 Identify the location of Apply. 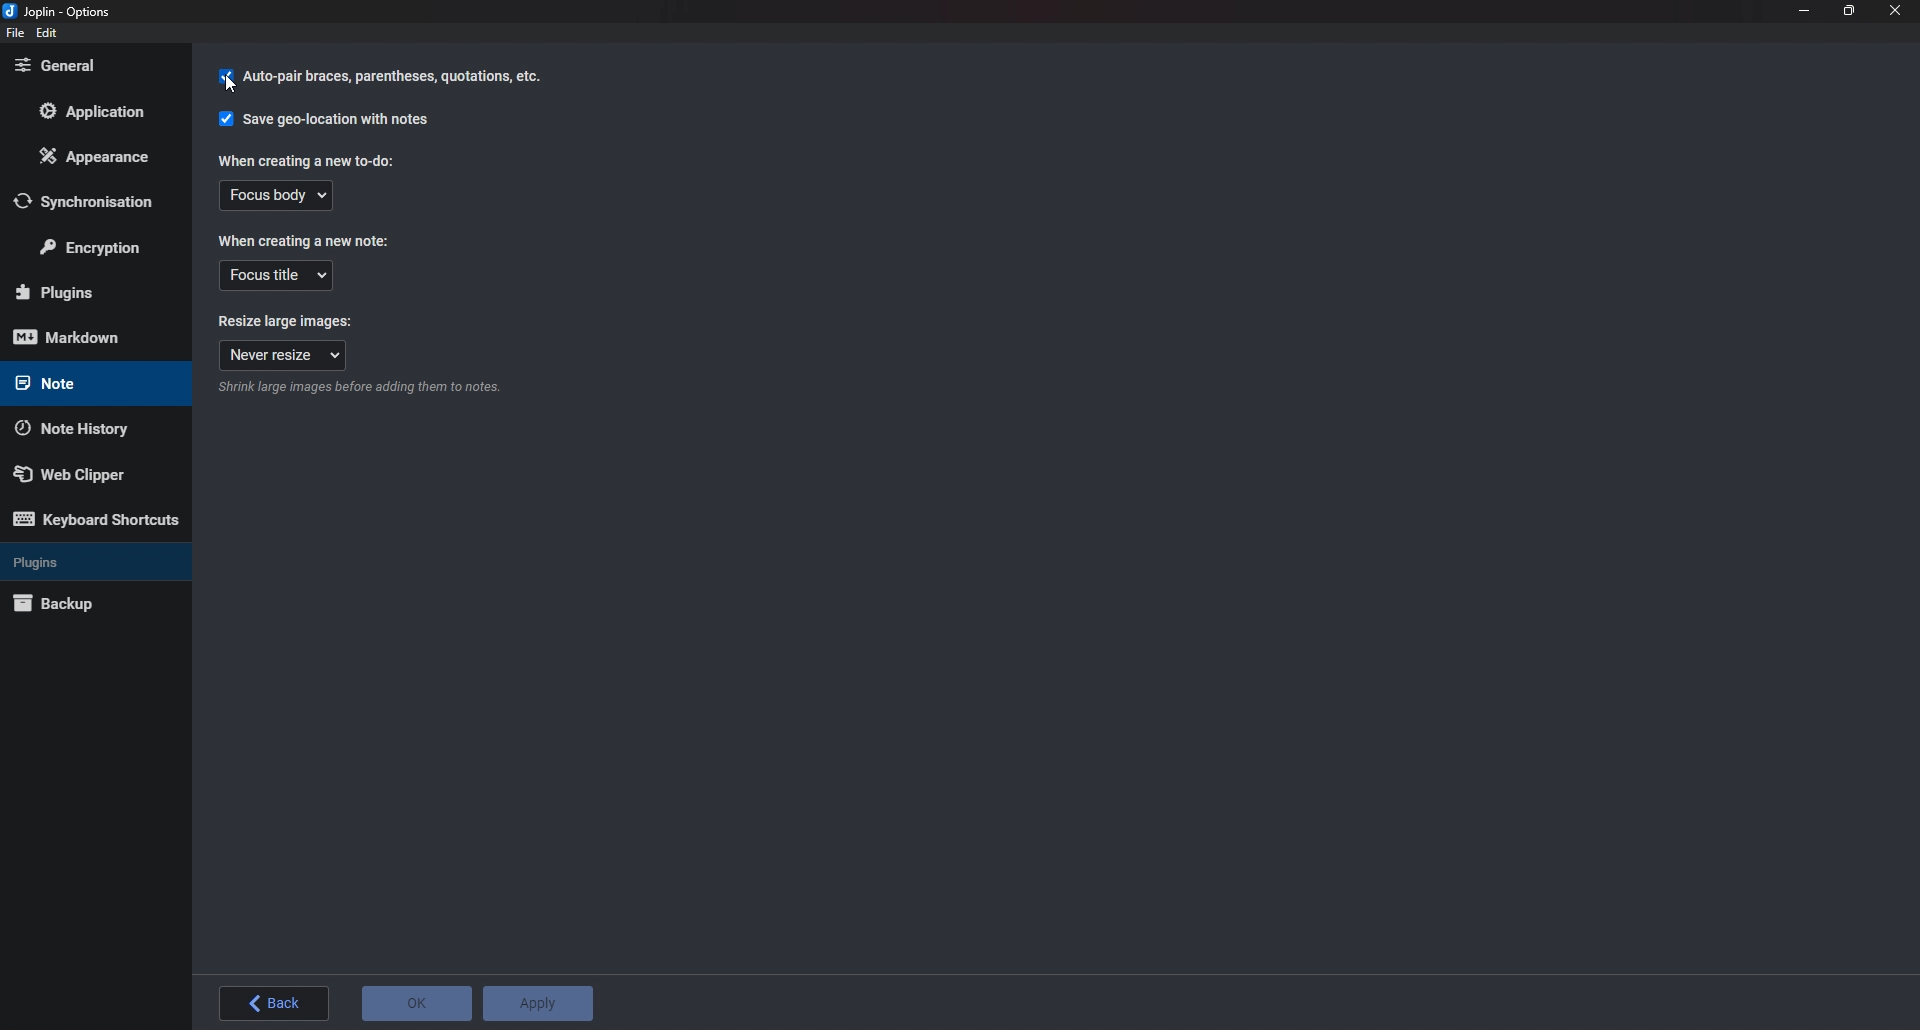
(536, 1005).